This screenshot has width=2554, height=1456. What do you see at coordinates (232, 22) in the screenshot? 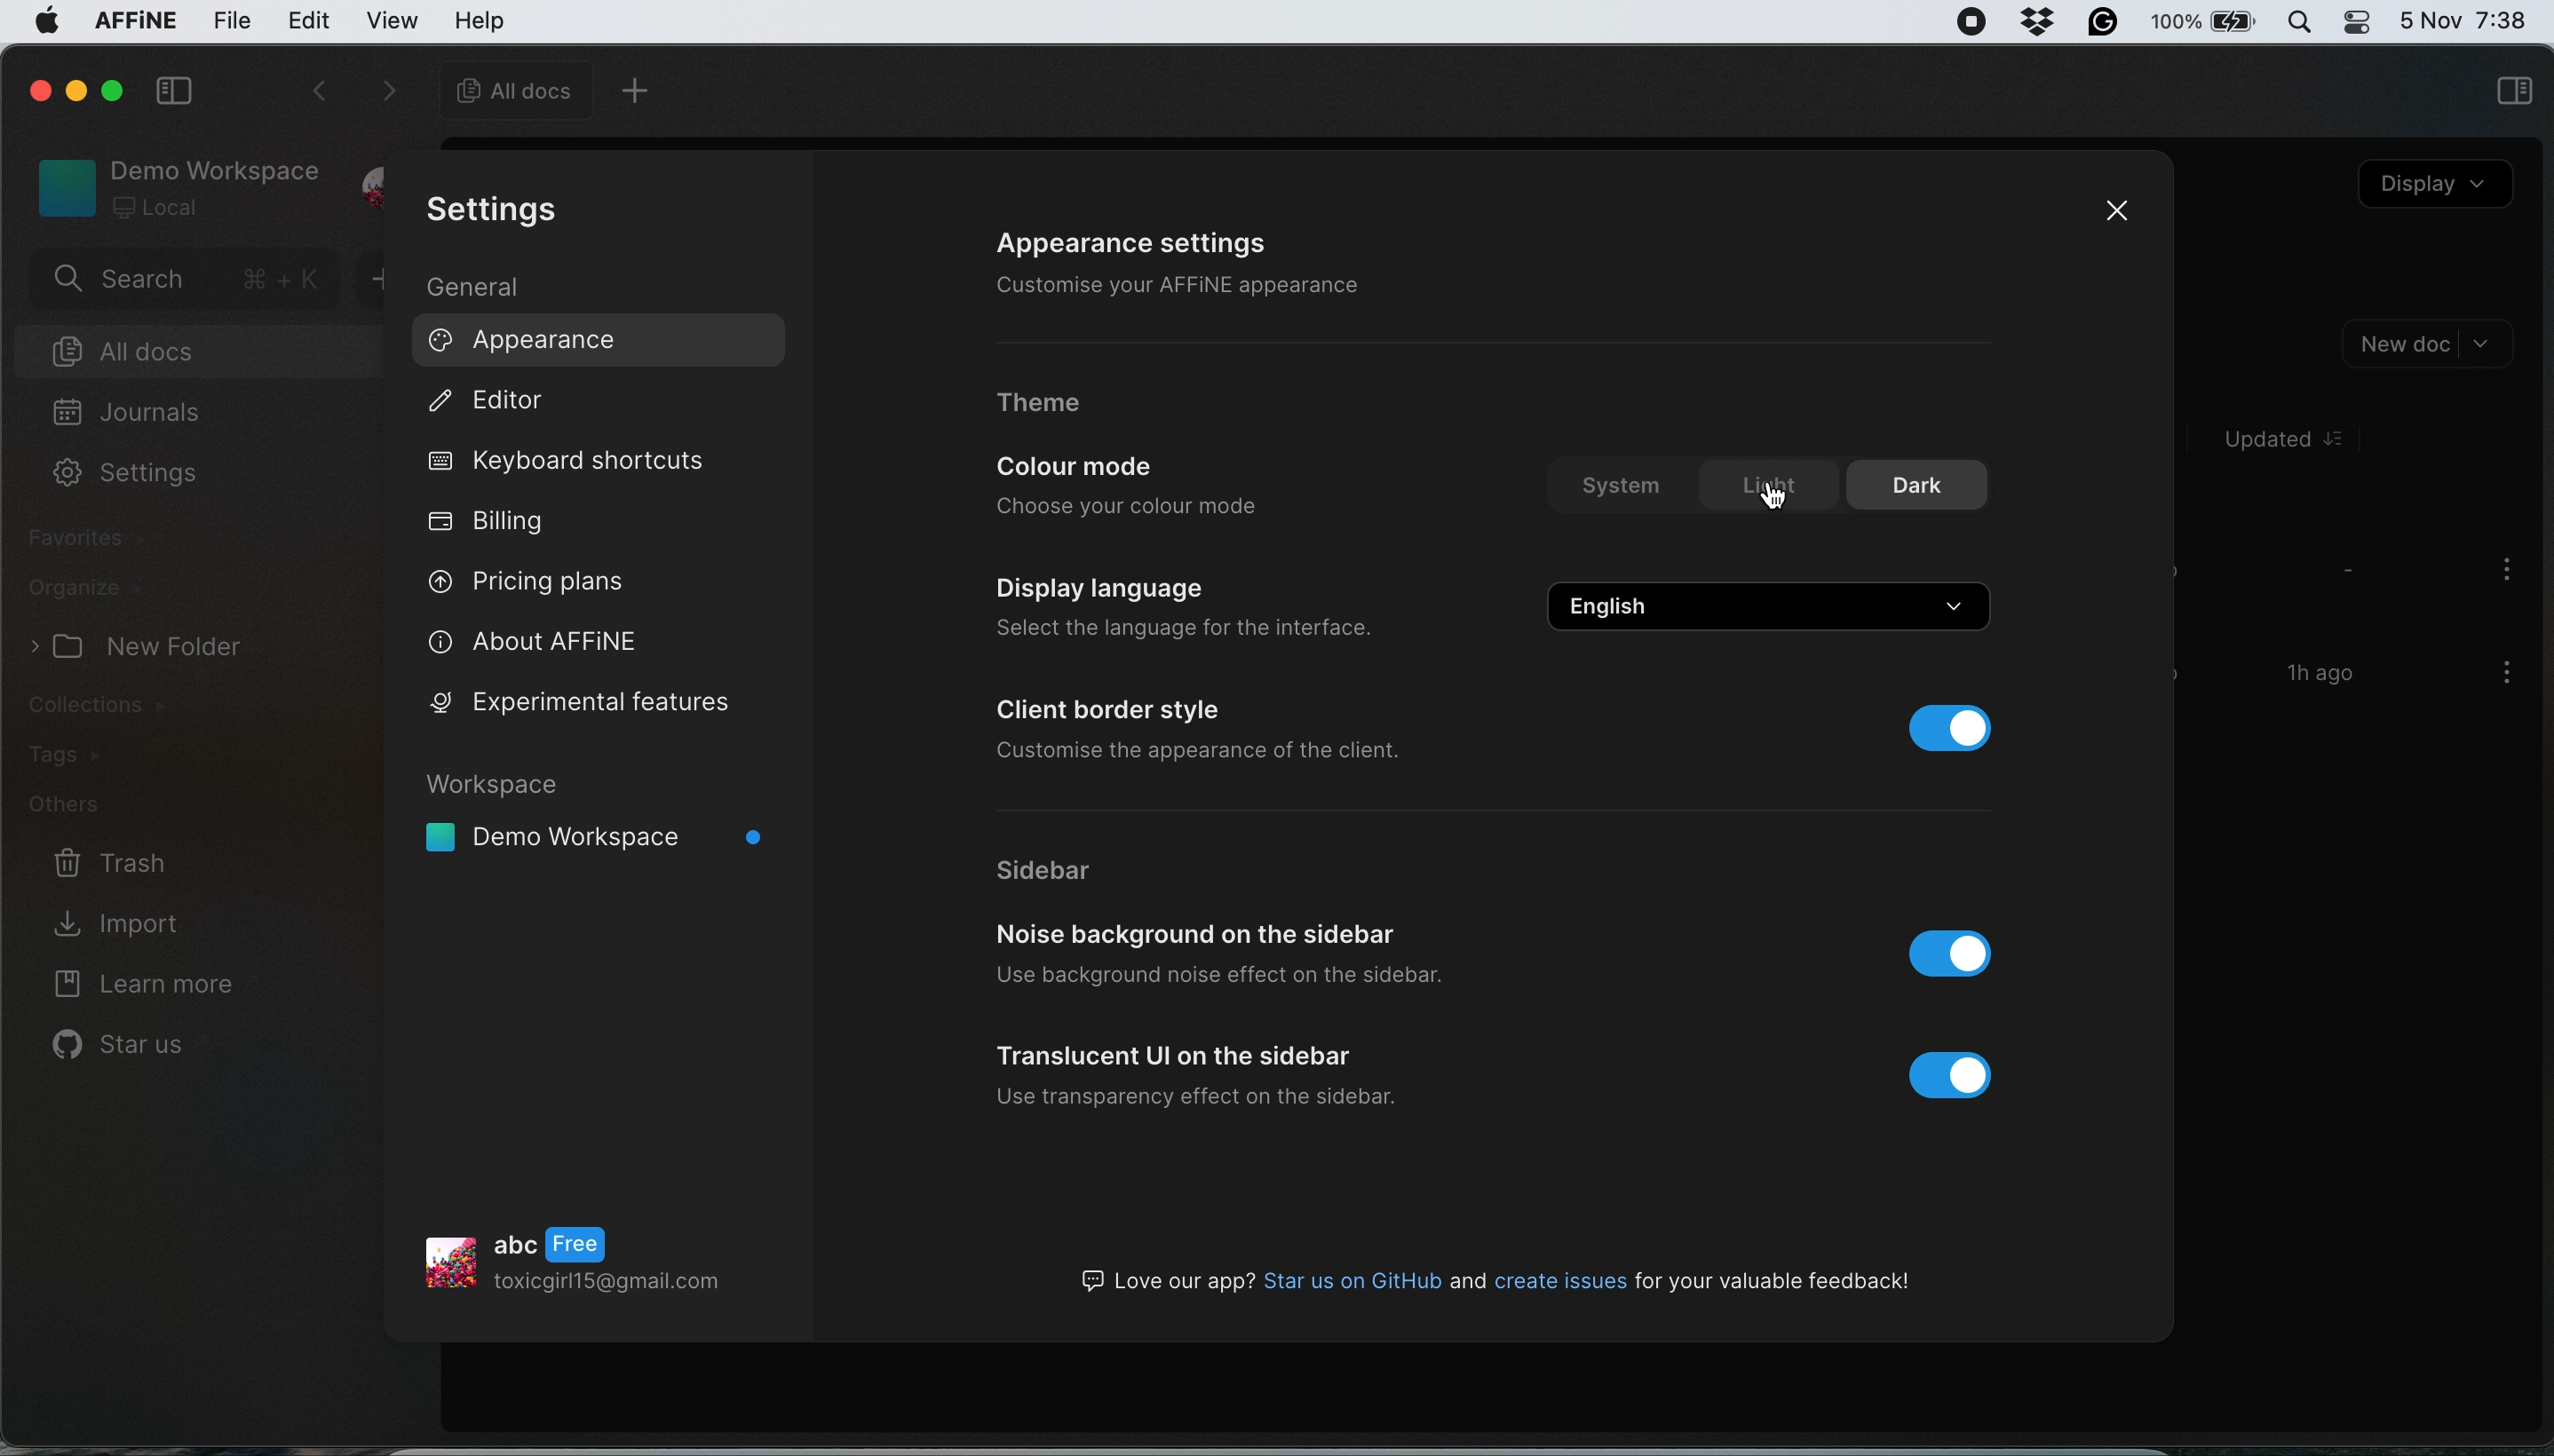
I see `file` at bounding box center [232, 22].